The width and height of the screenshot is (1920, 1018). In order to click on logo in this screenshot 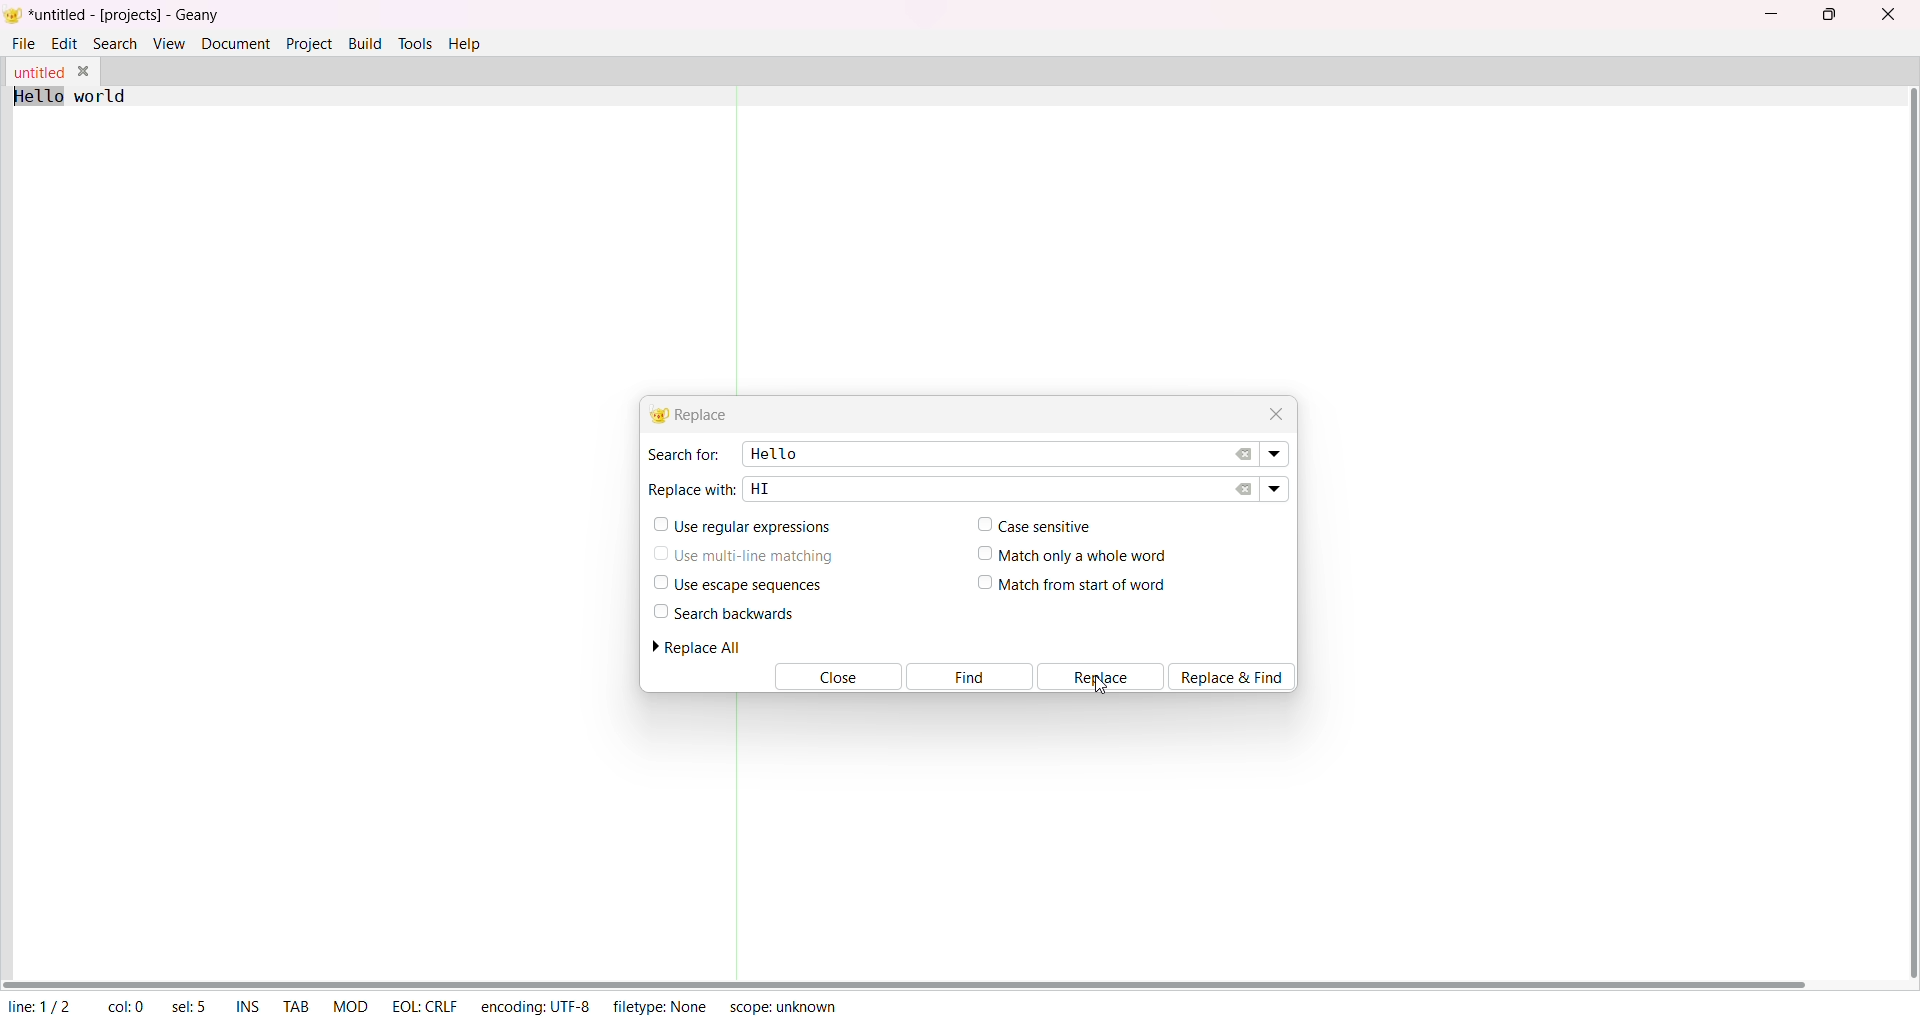, I will do `click(13, 17)`.